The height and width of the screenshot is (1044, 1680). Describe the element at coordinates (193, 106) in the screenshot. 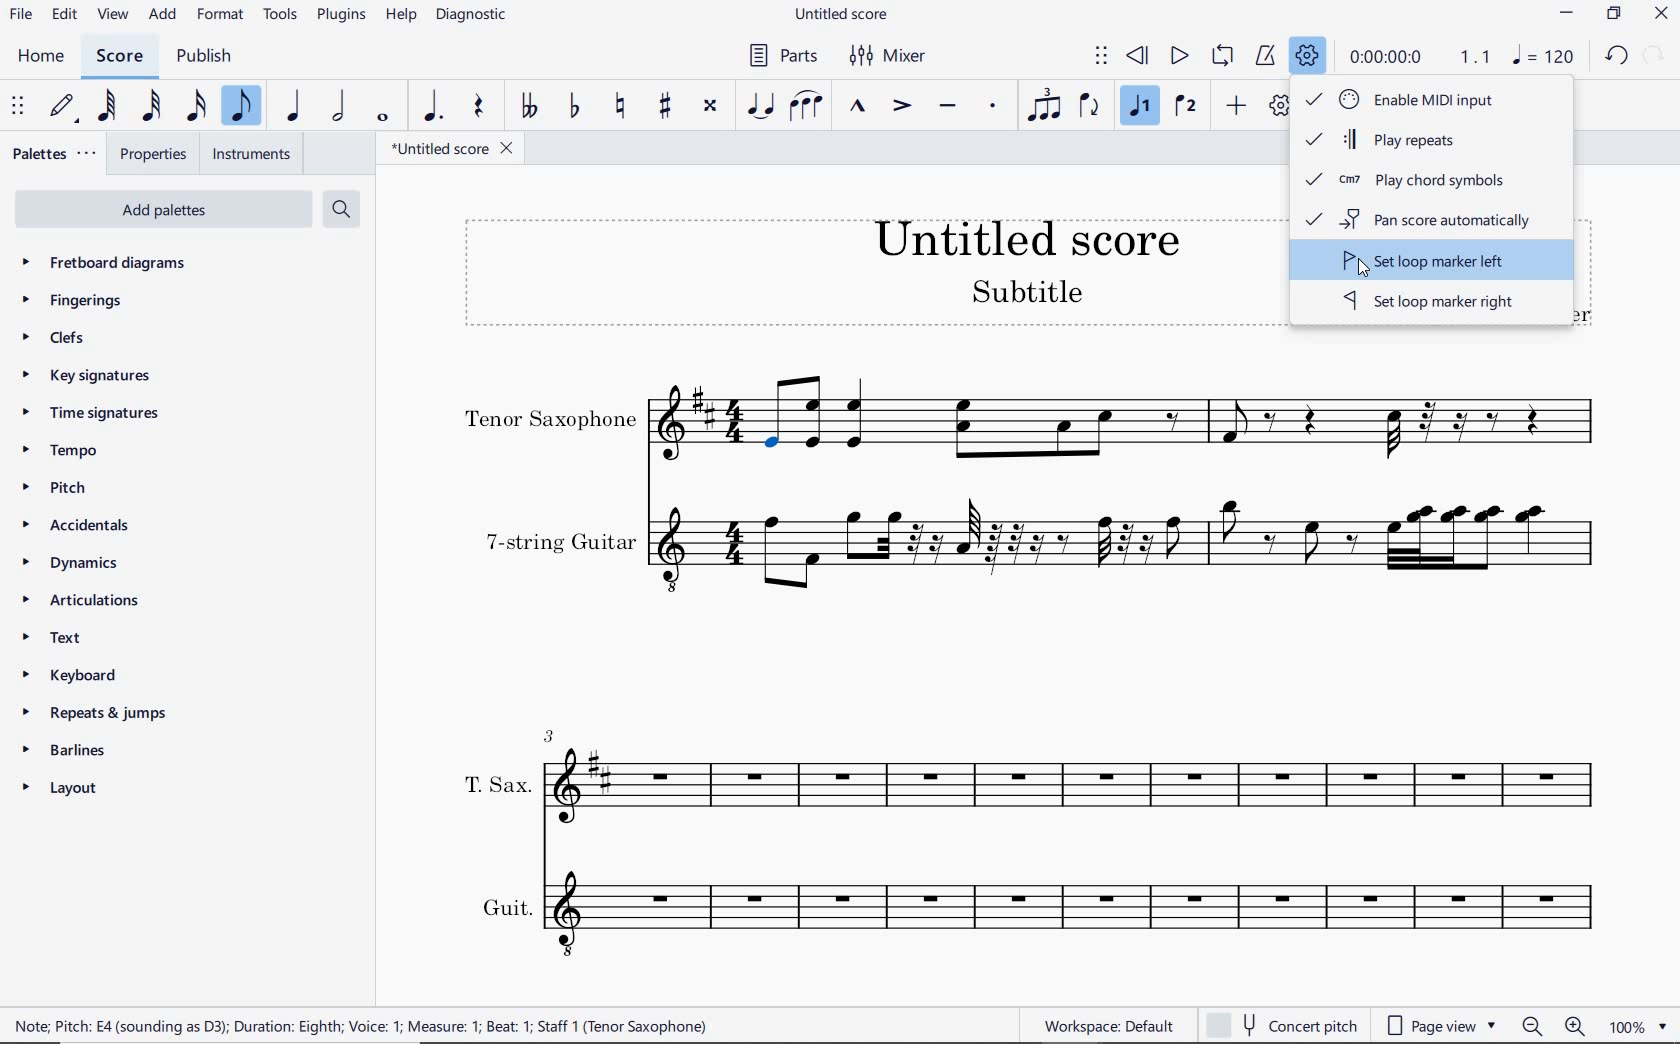

I see `16TH NOTE` at that location.